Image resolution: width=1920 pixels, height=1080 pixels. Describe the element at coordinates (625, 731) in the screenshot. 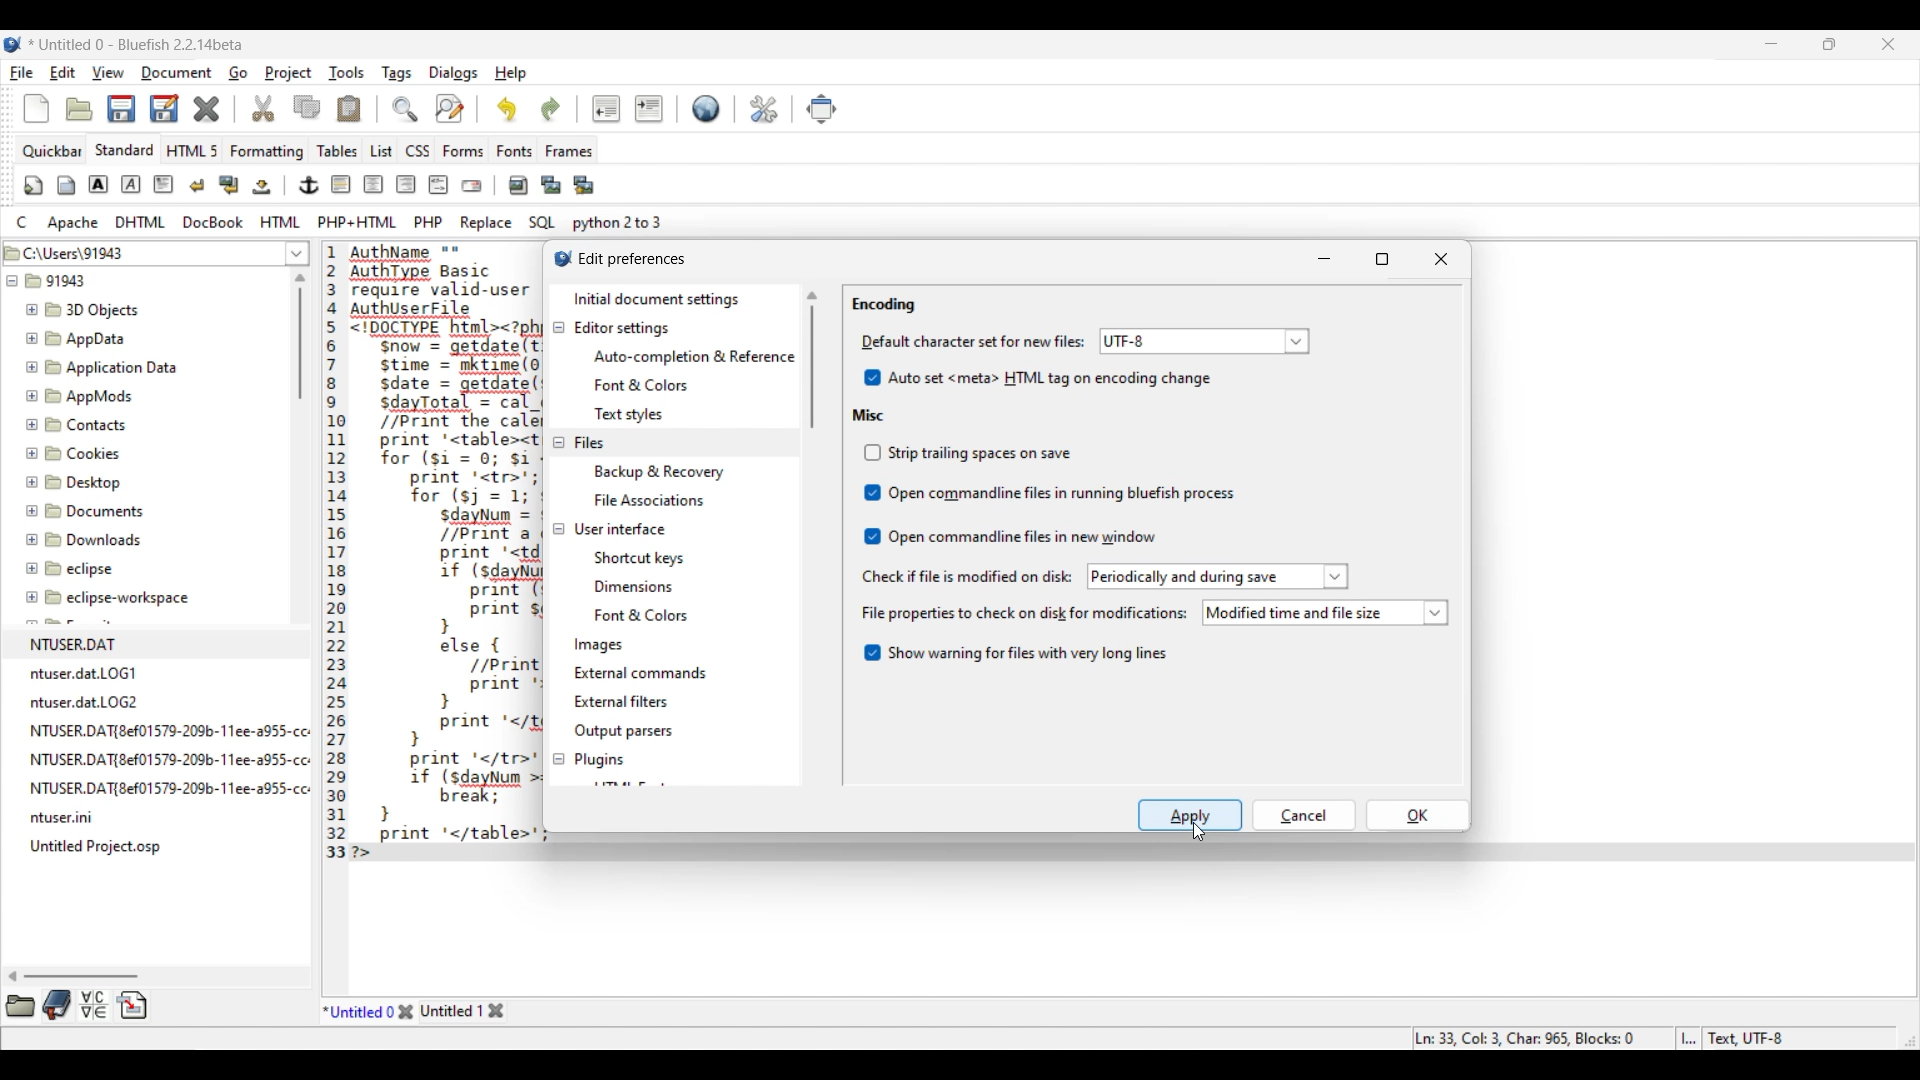

I see `Output parsers` at that location.